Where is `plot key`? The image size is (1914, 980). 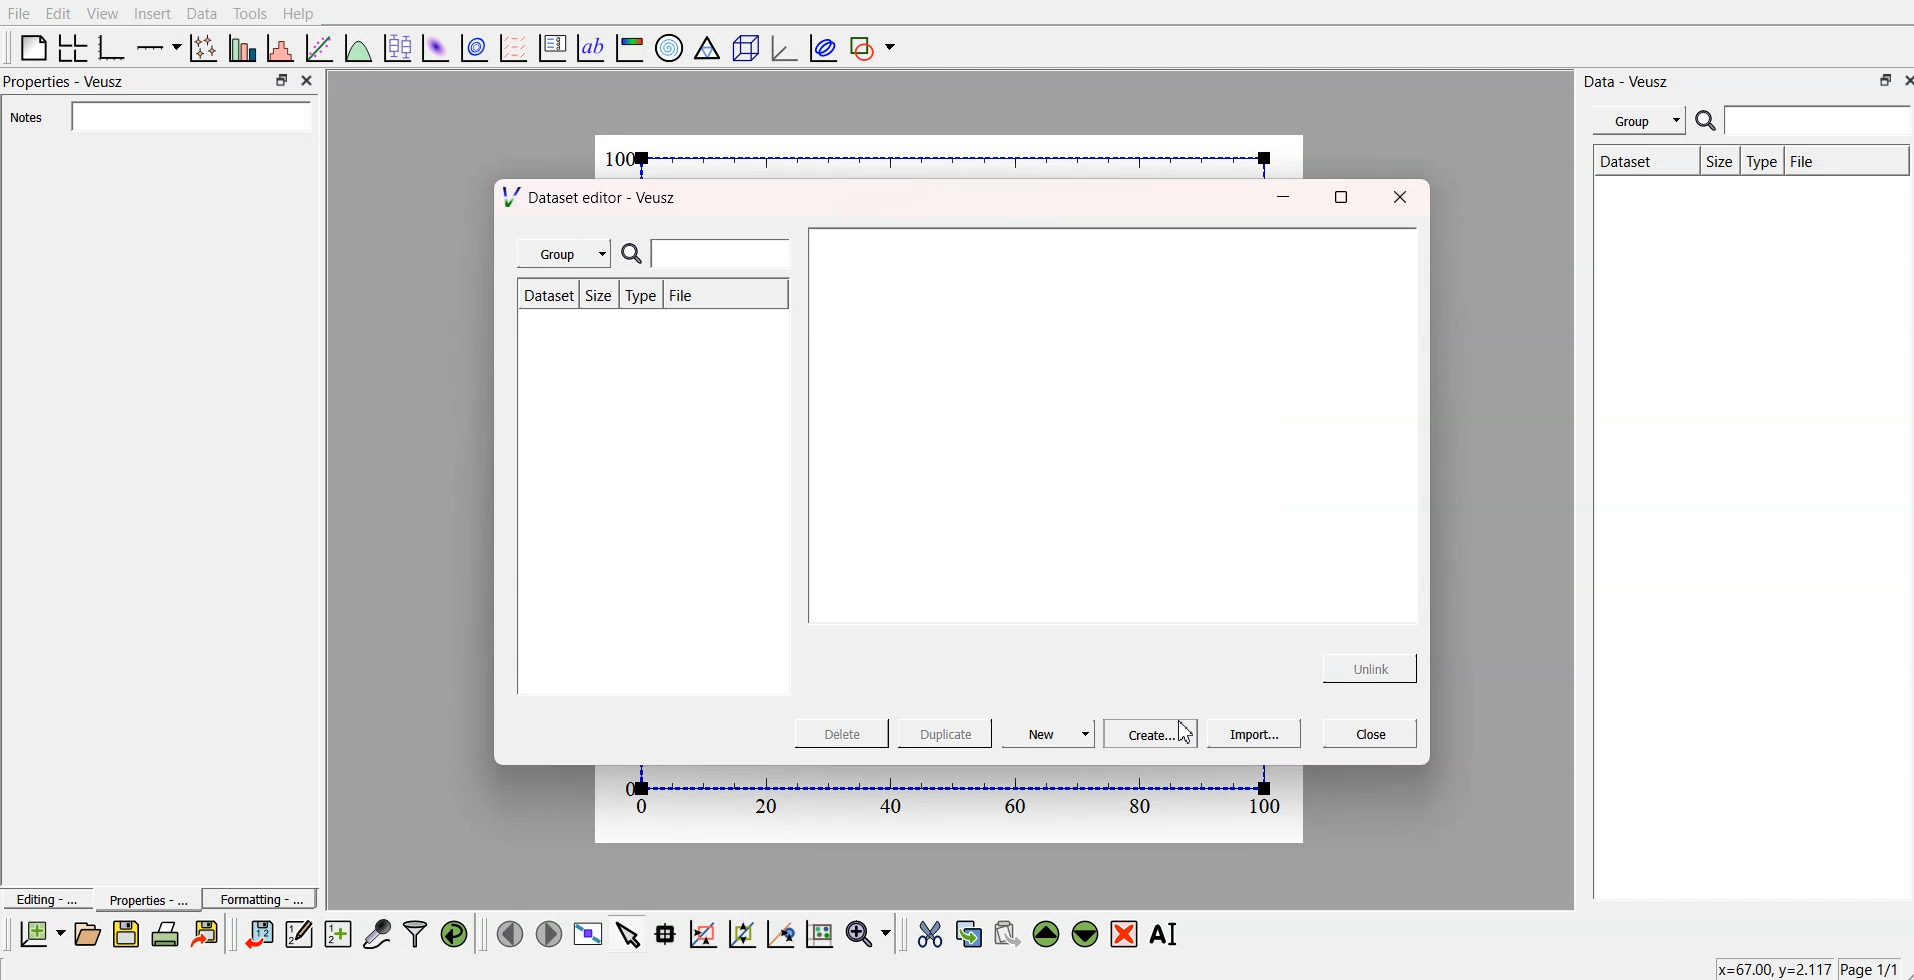 plot key is located at coordinates (553, 46).